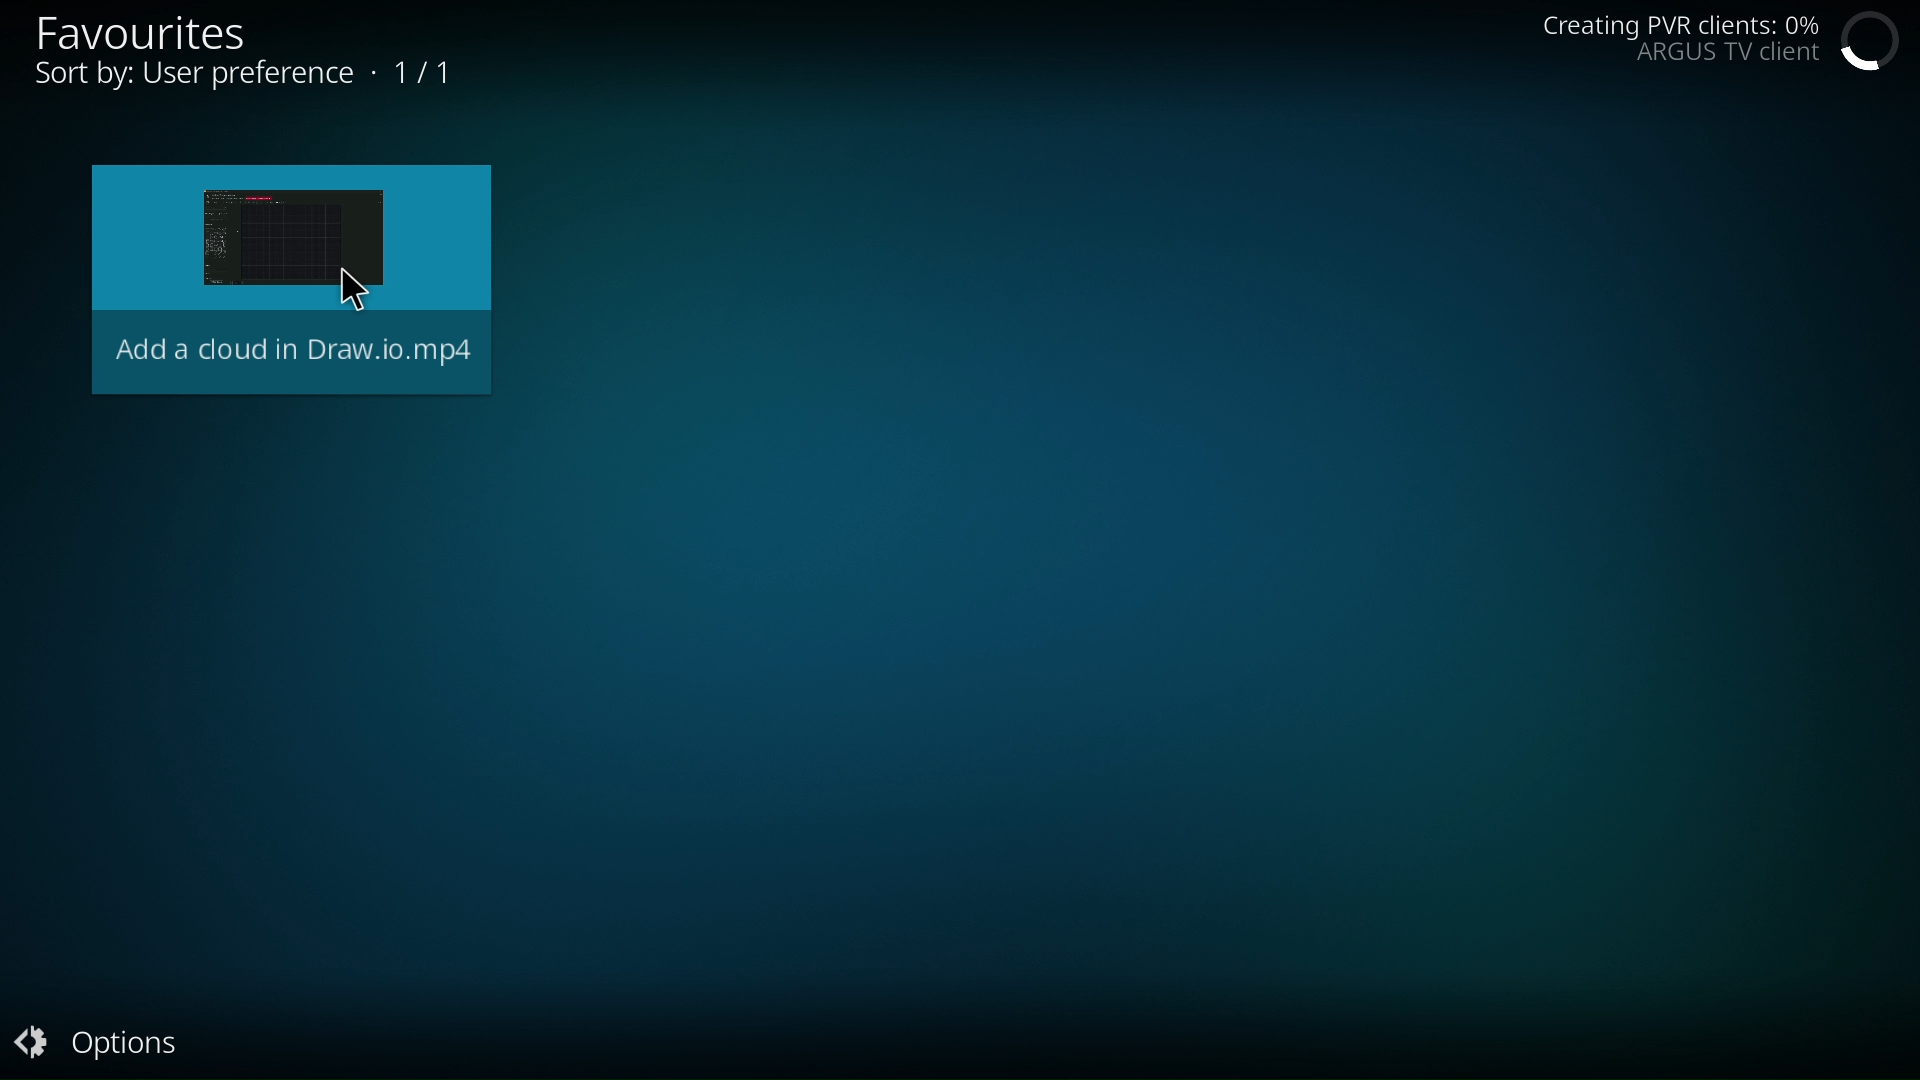 The width and height of the screenshot is (1920, 1080). I want to click on cursor, so click(367, 285).